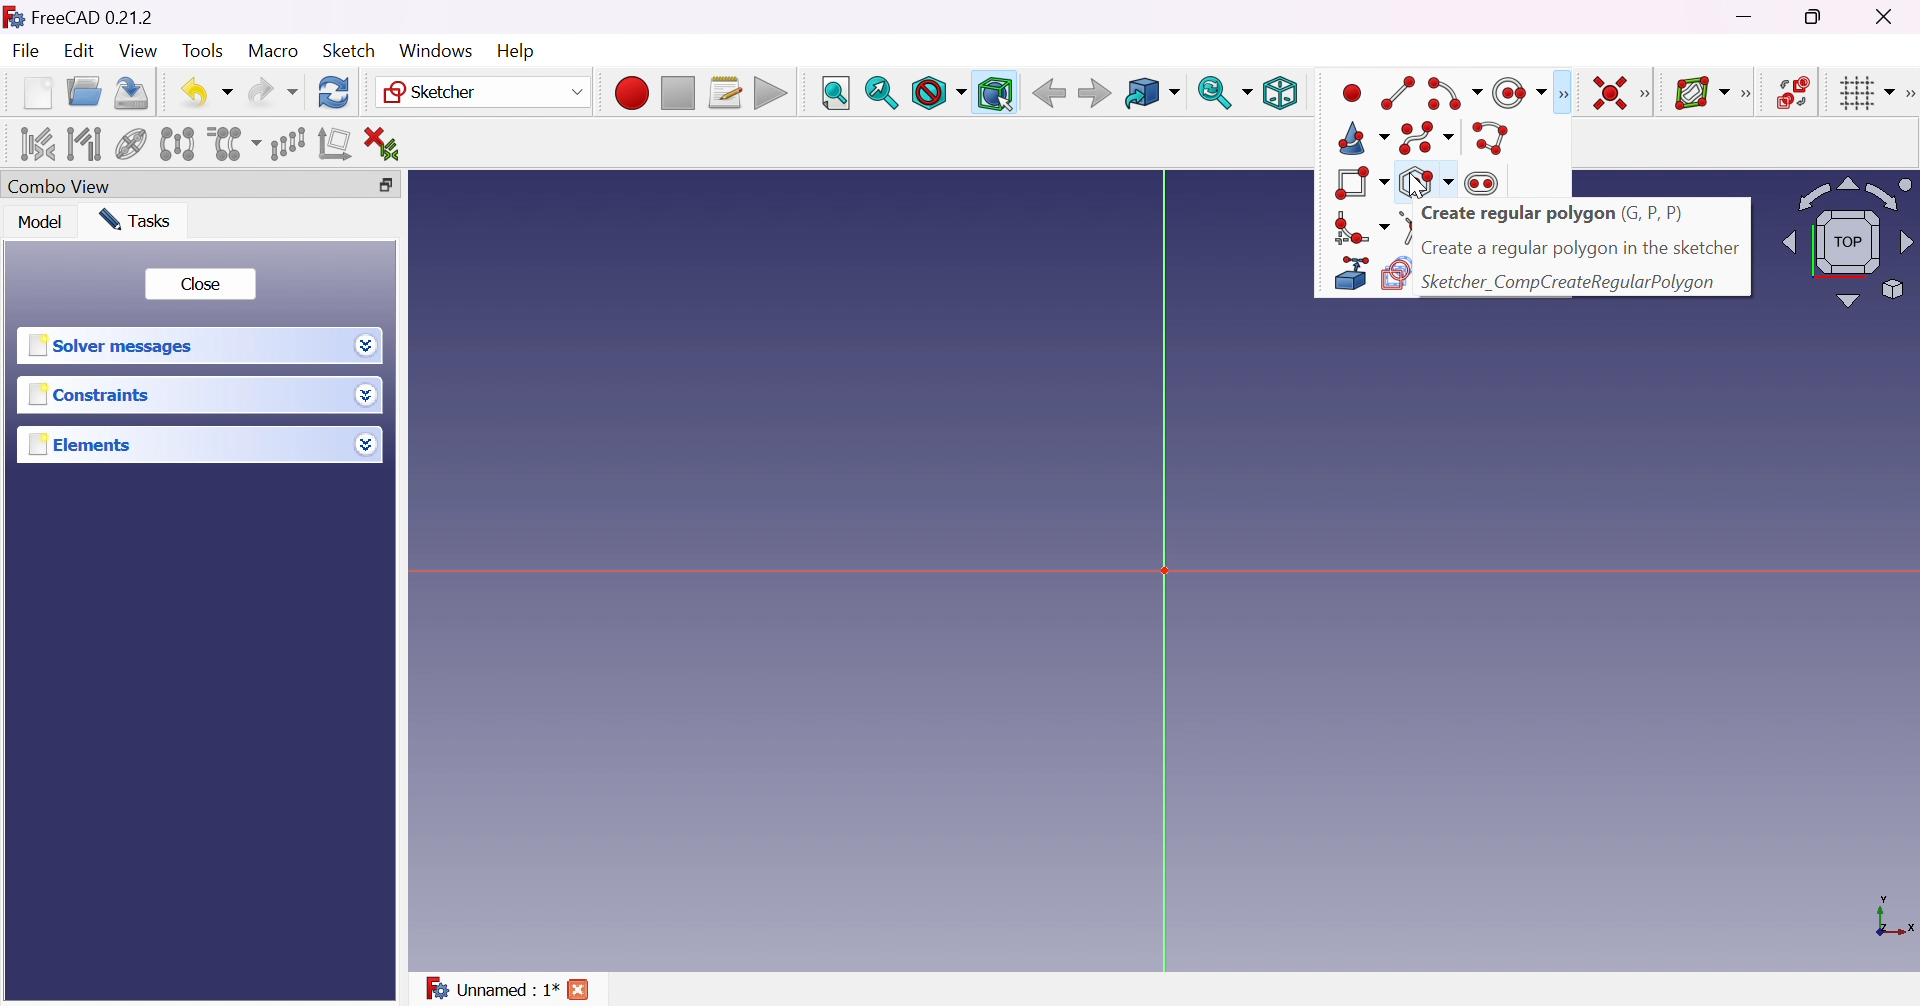 The width and height of the screenshot is (1920, 1006). What do you see at coordinates (1520, 93) in the screenshot?
I see `Create circle` at bounding box center [1520, 93].